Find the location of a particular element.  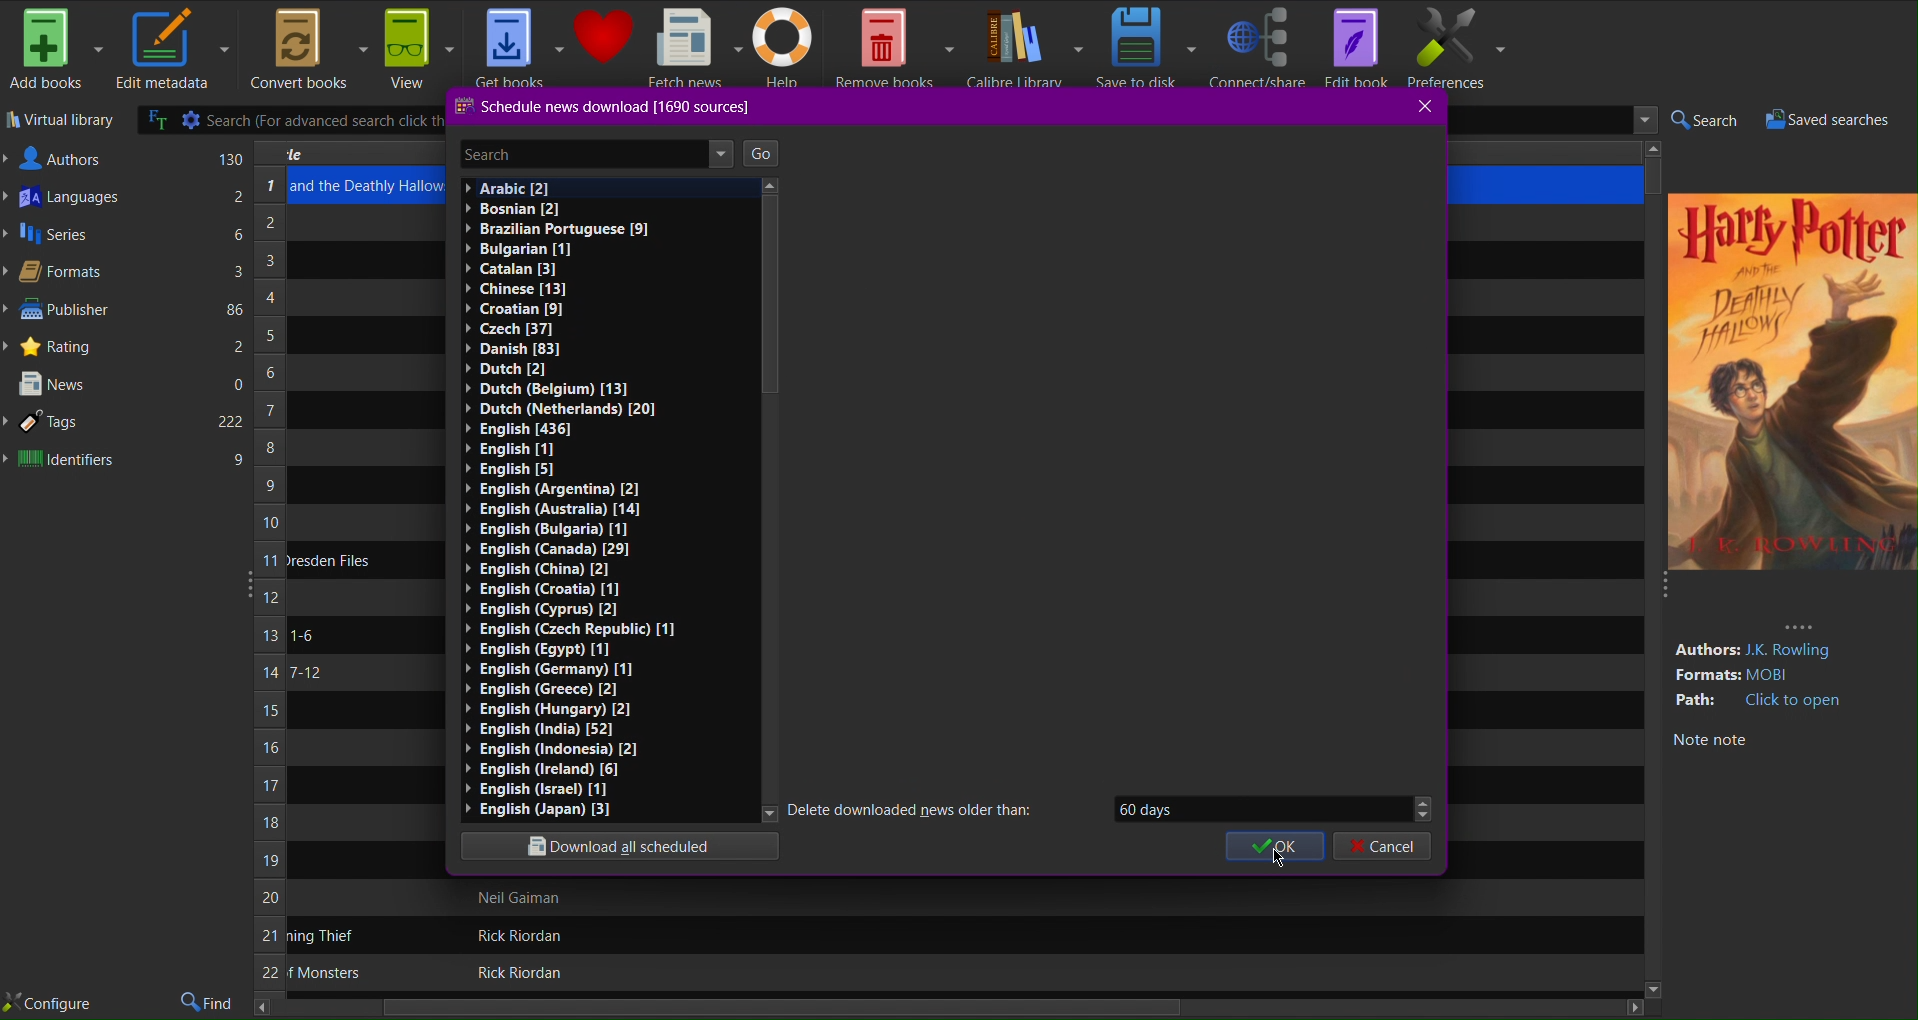

Chinese [13] is located at coordinates (517, 288).